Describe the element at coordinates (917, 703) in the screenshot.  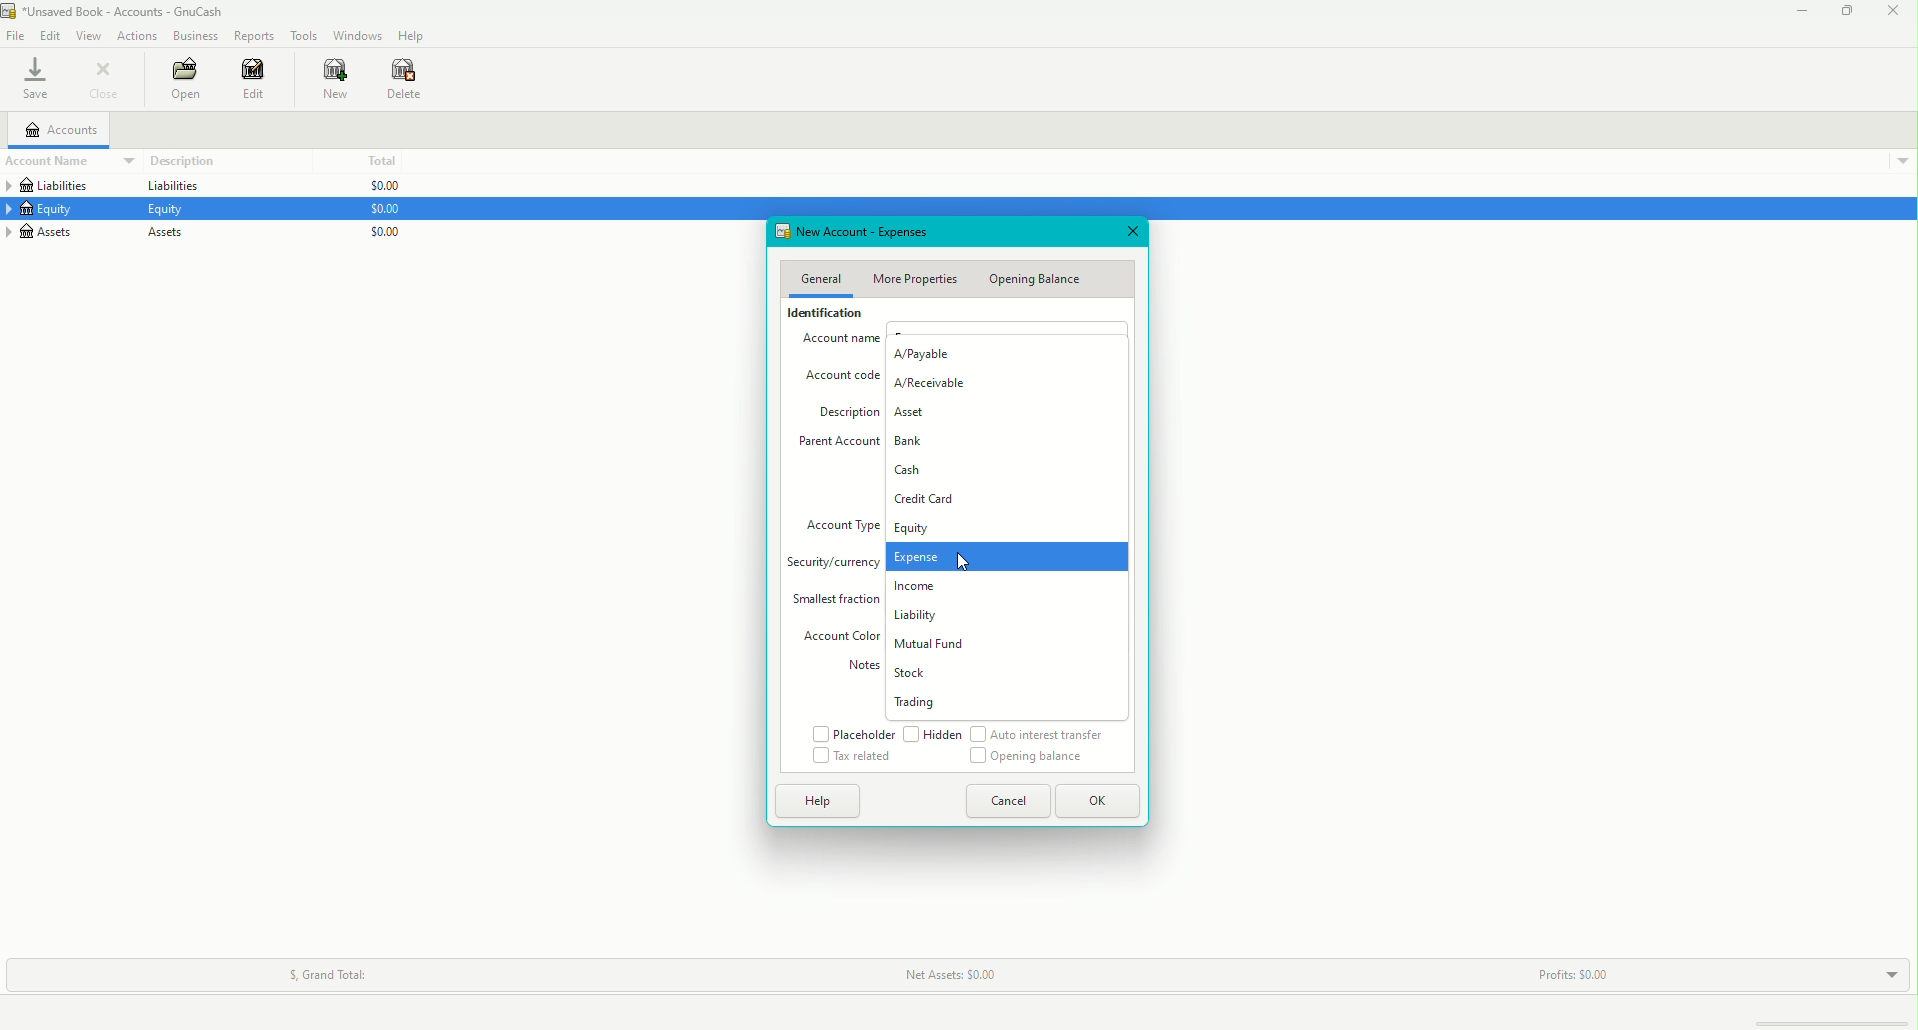
I see `Trading` at that location.